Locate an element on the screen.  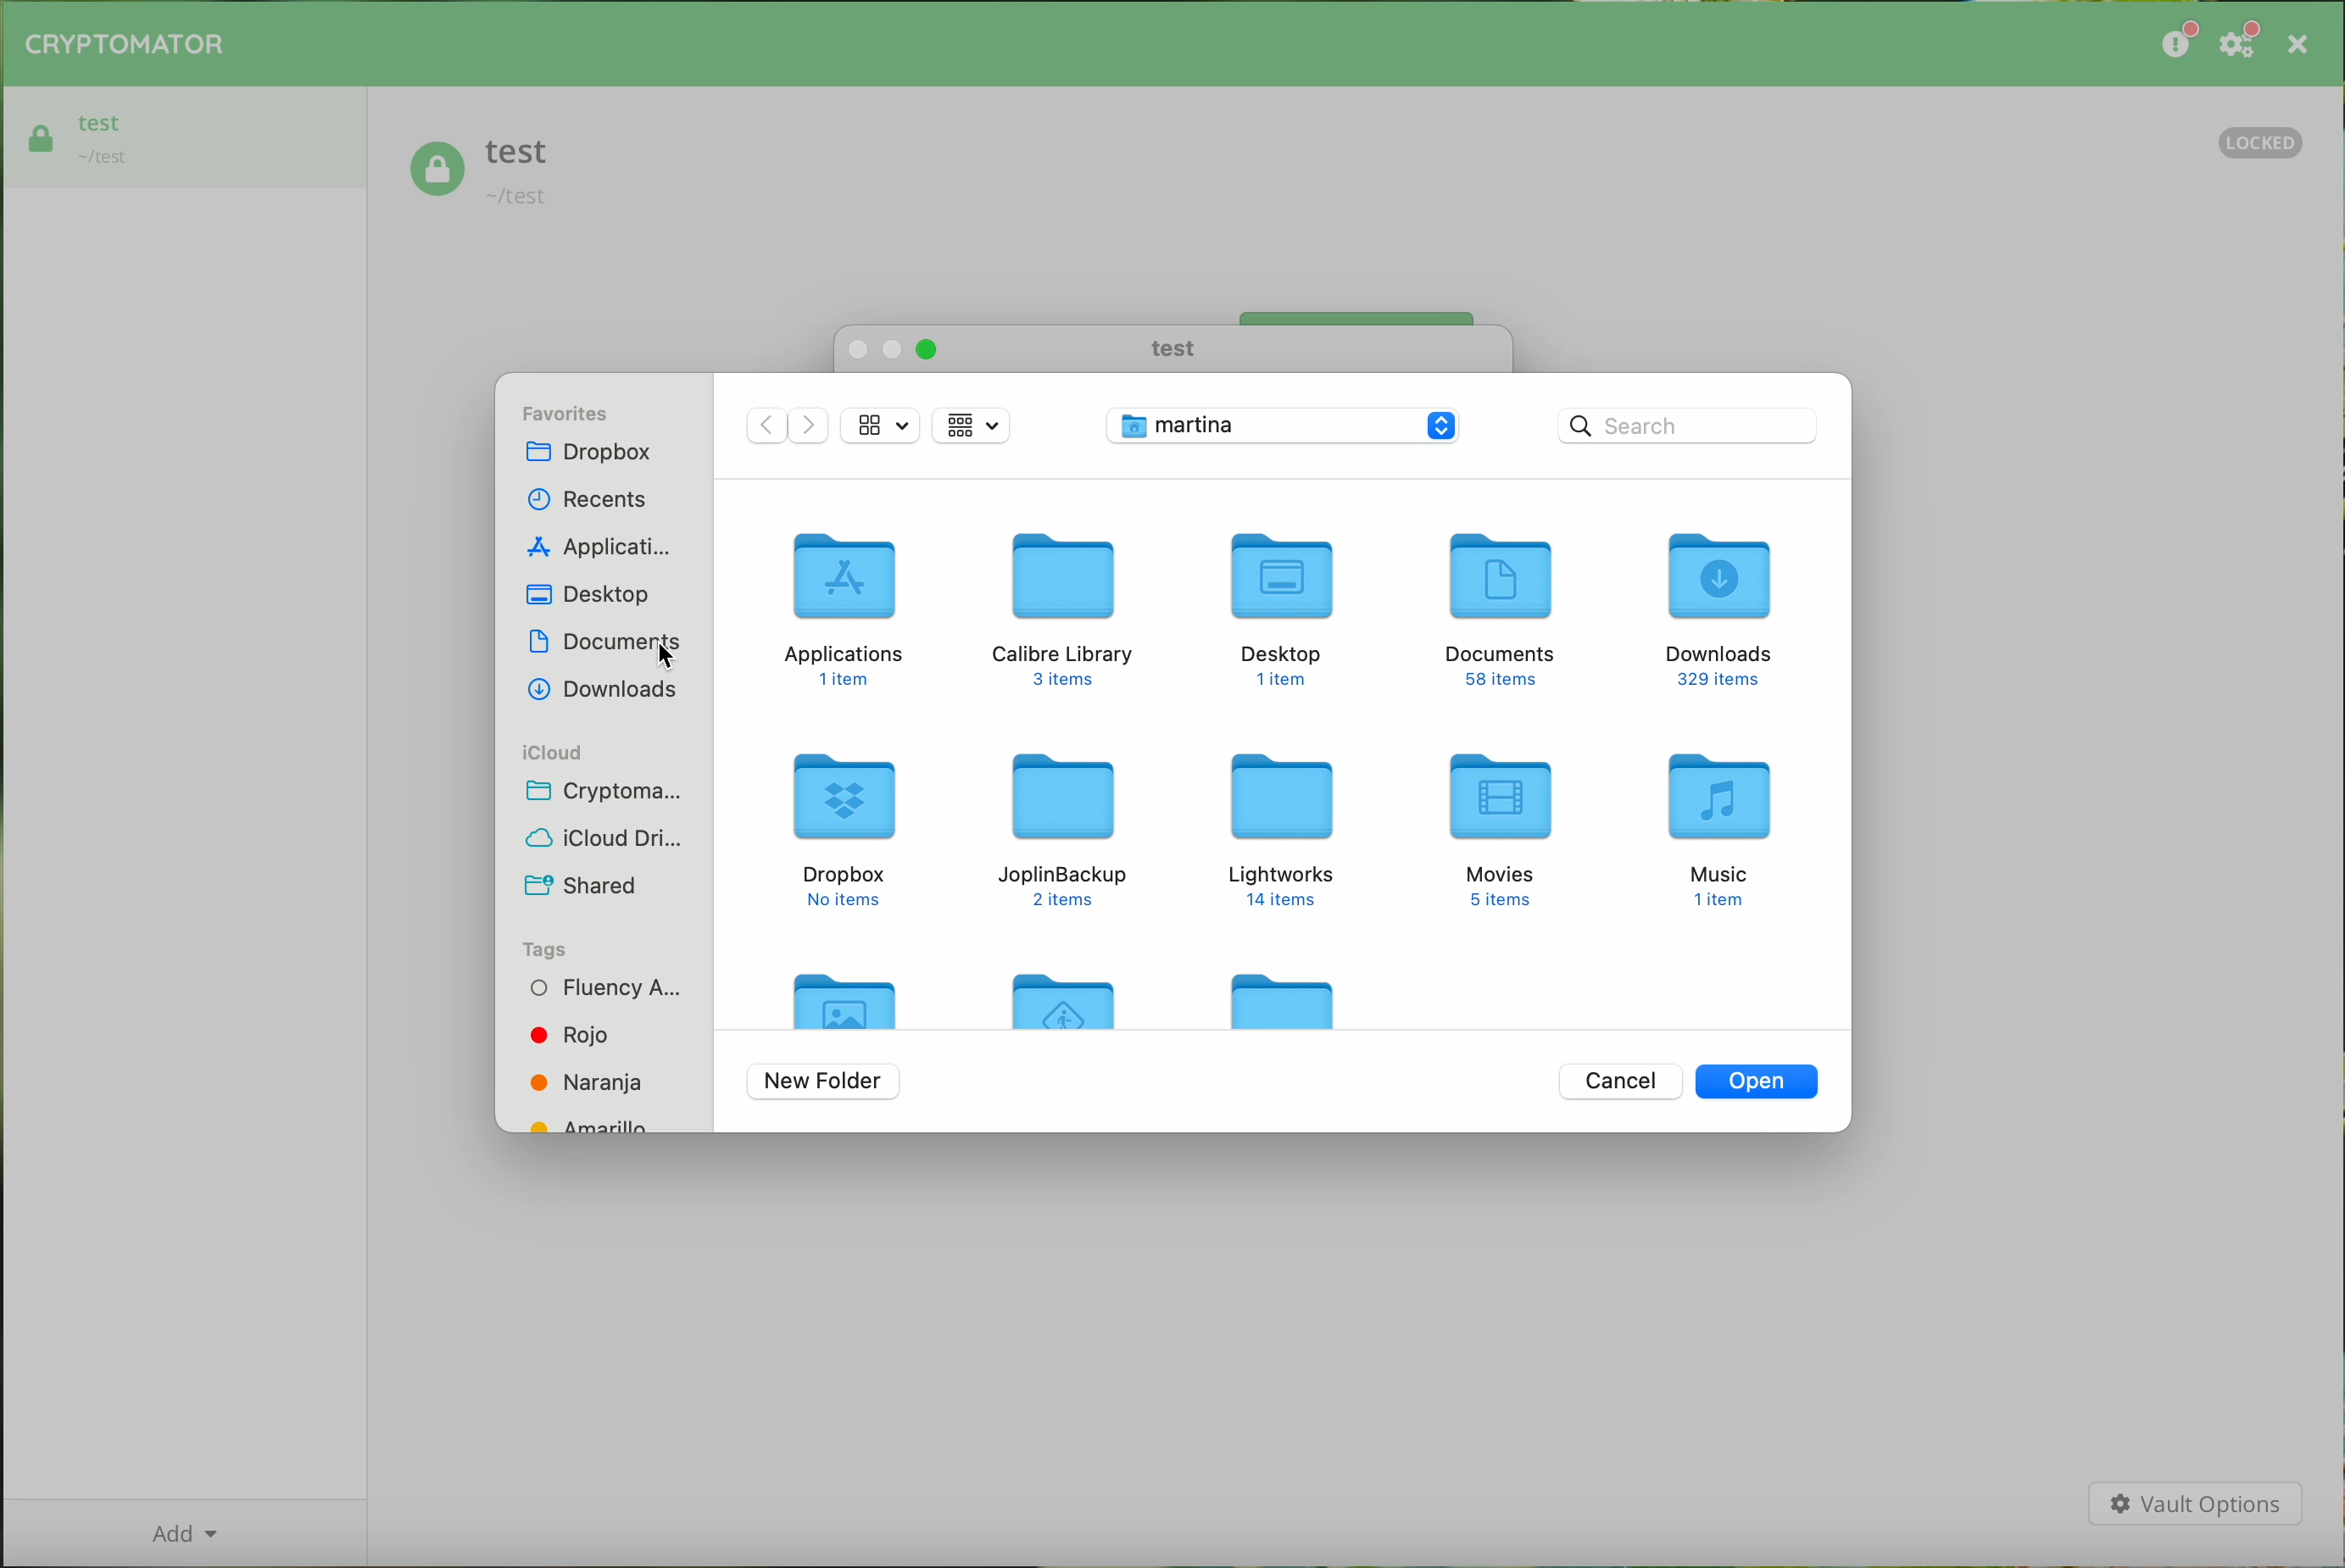
downloads is located at coordinates (601, 691).